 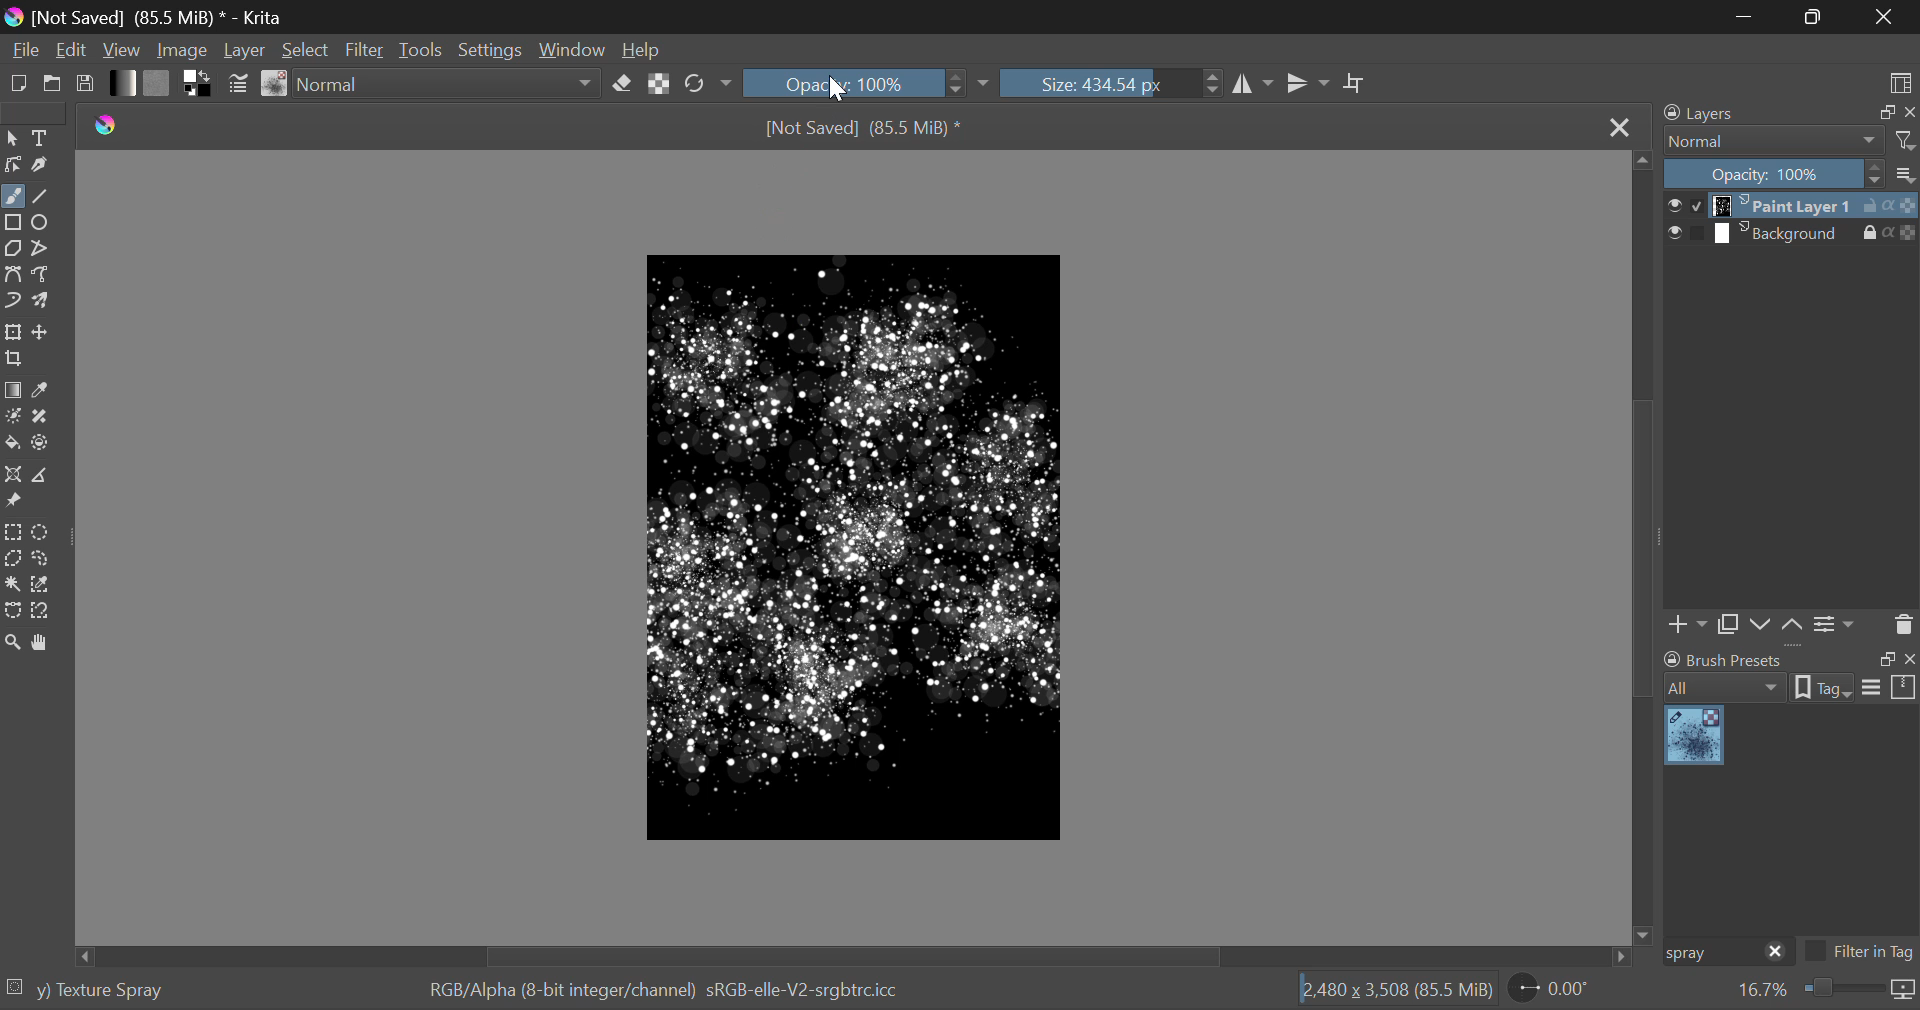 What do you see at coordinates (642, 46) in the screenshot?
I see `Help` at bounding box center [642, 46].